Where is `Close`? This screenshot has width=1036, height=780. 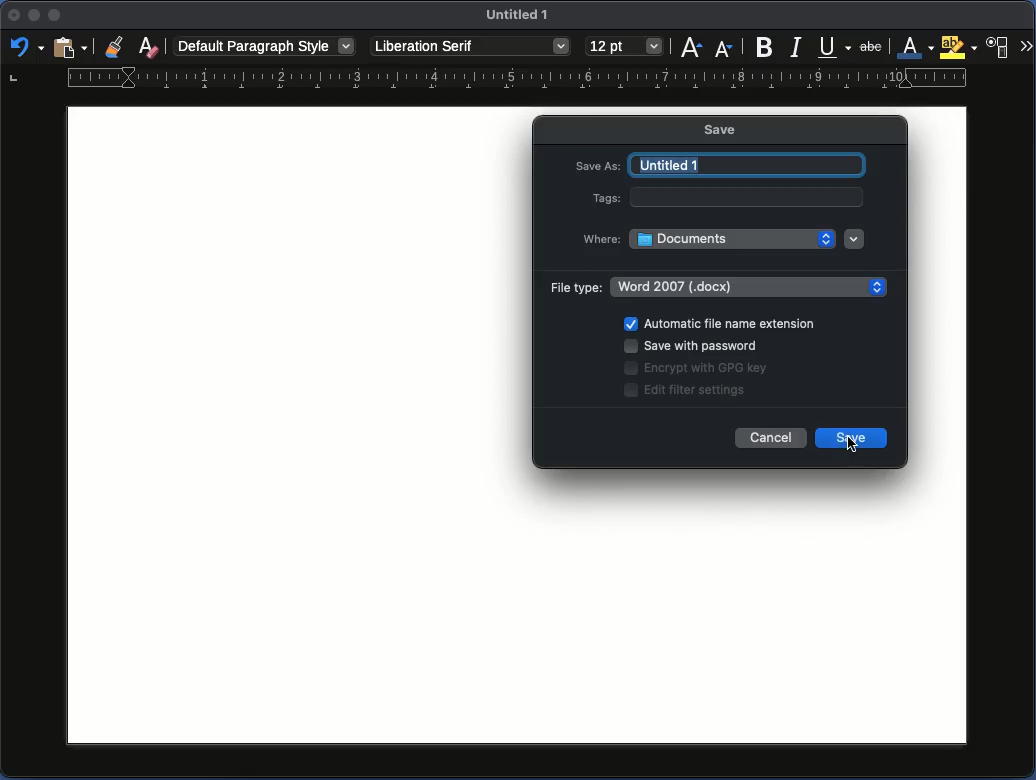 Close is located at coordinates (12, 19).